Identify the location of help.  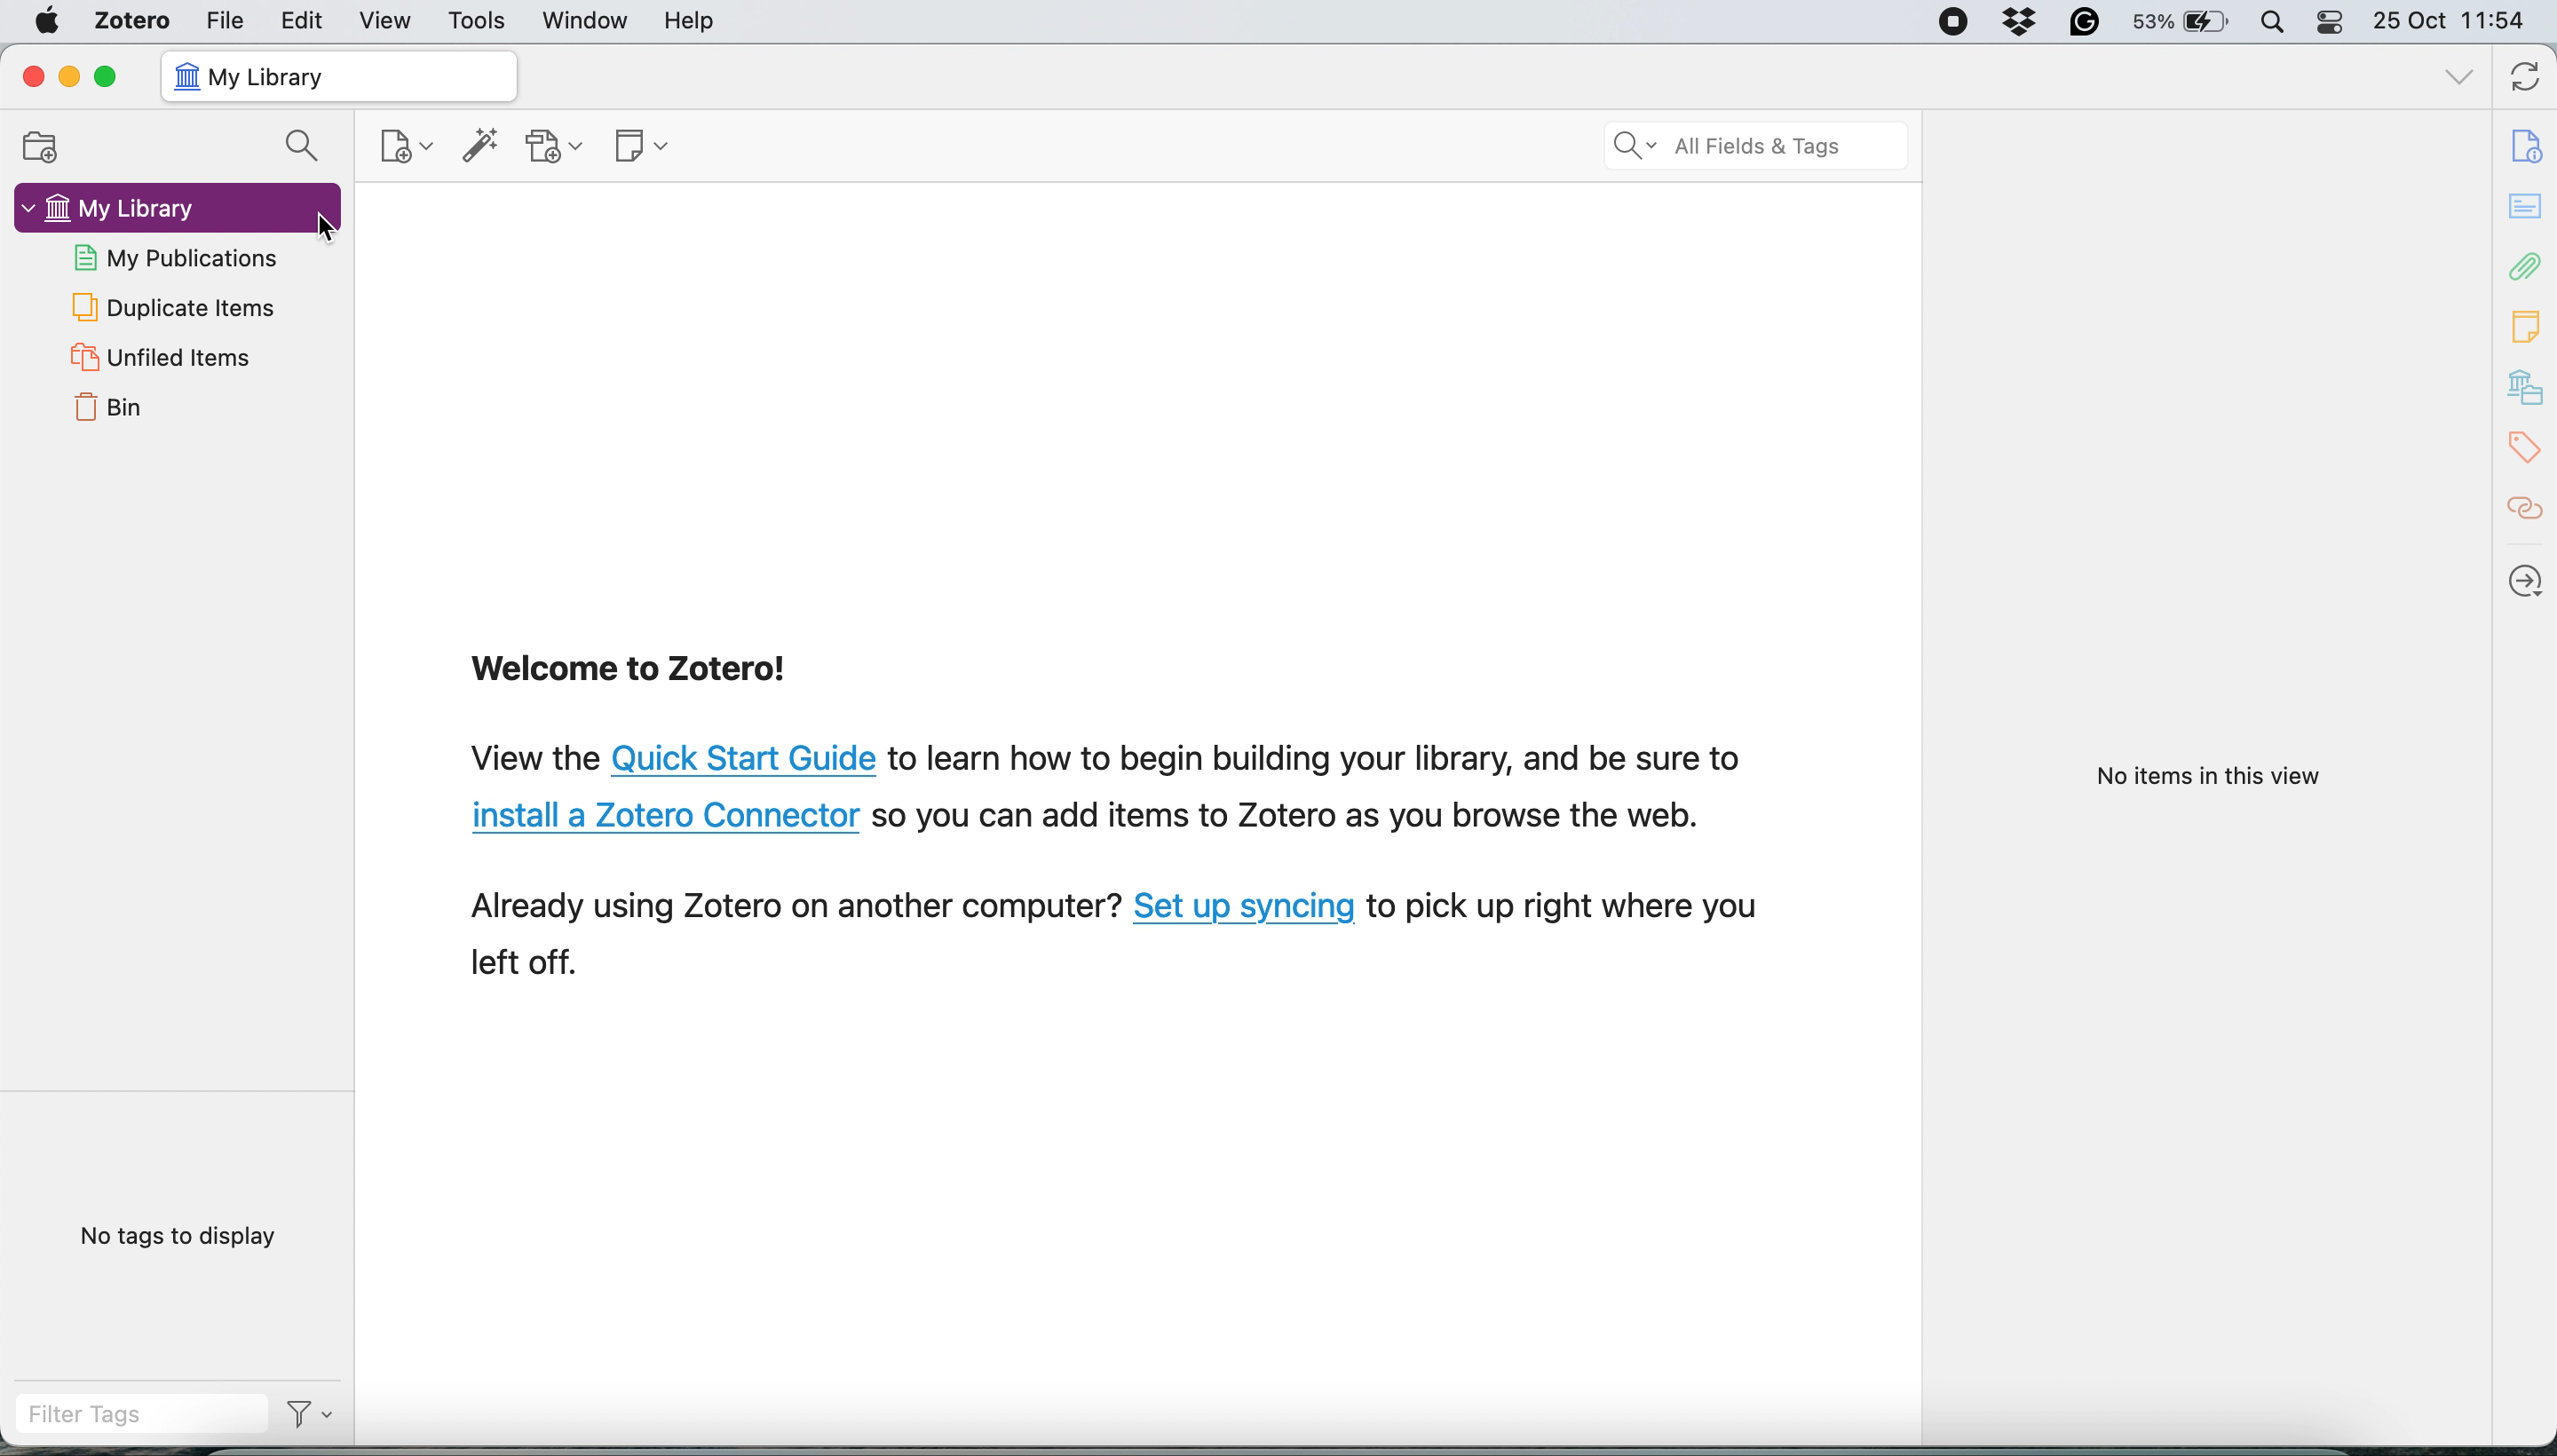
(694, 21).